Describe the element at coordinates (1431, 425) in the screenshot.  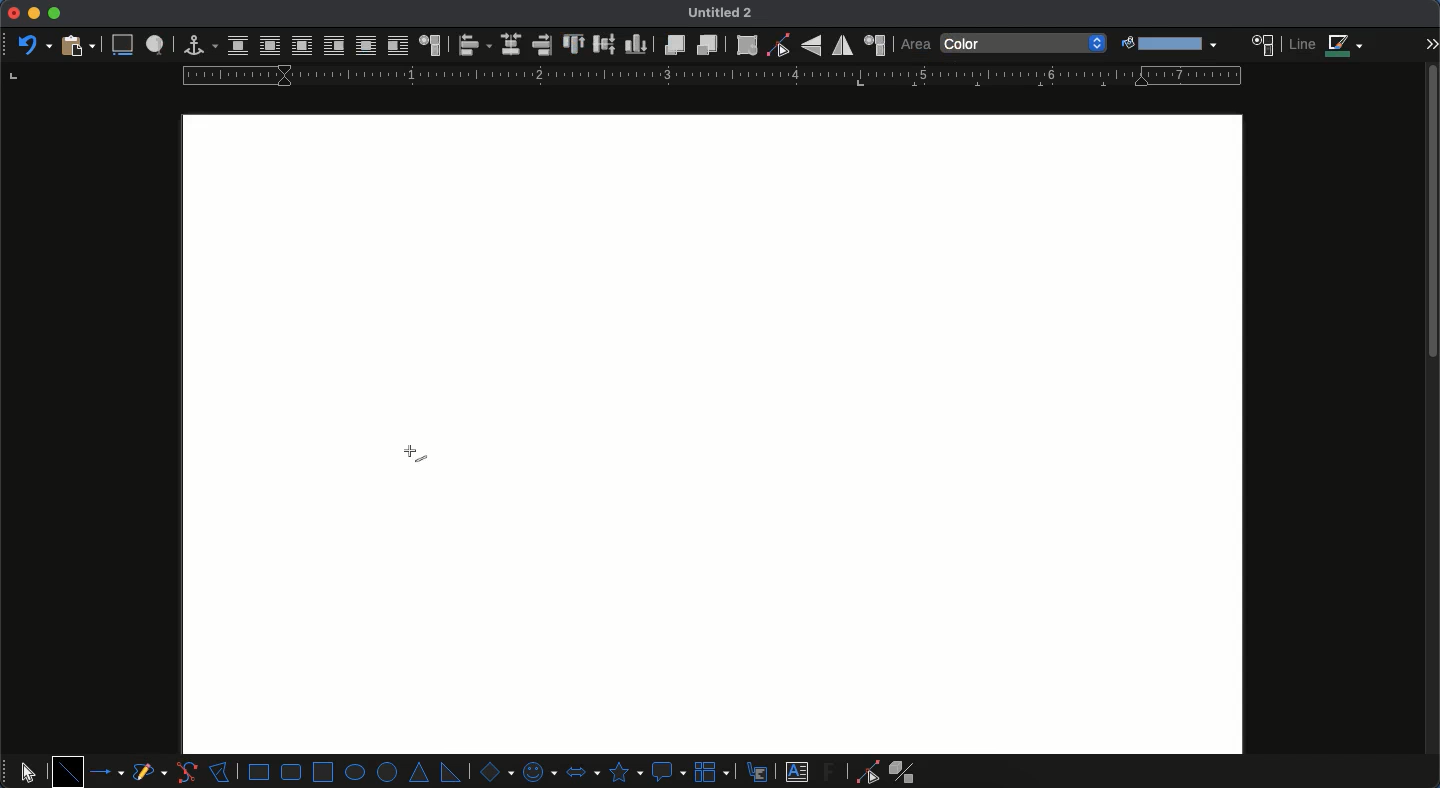
I see `scroll` at that location.